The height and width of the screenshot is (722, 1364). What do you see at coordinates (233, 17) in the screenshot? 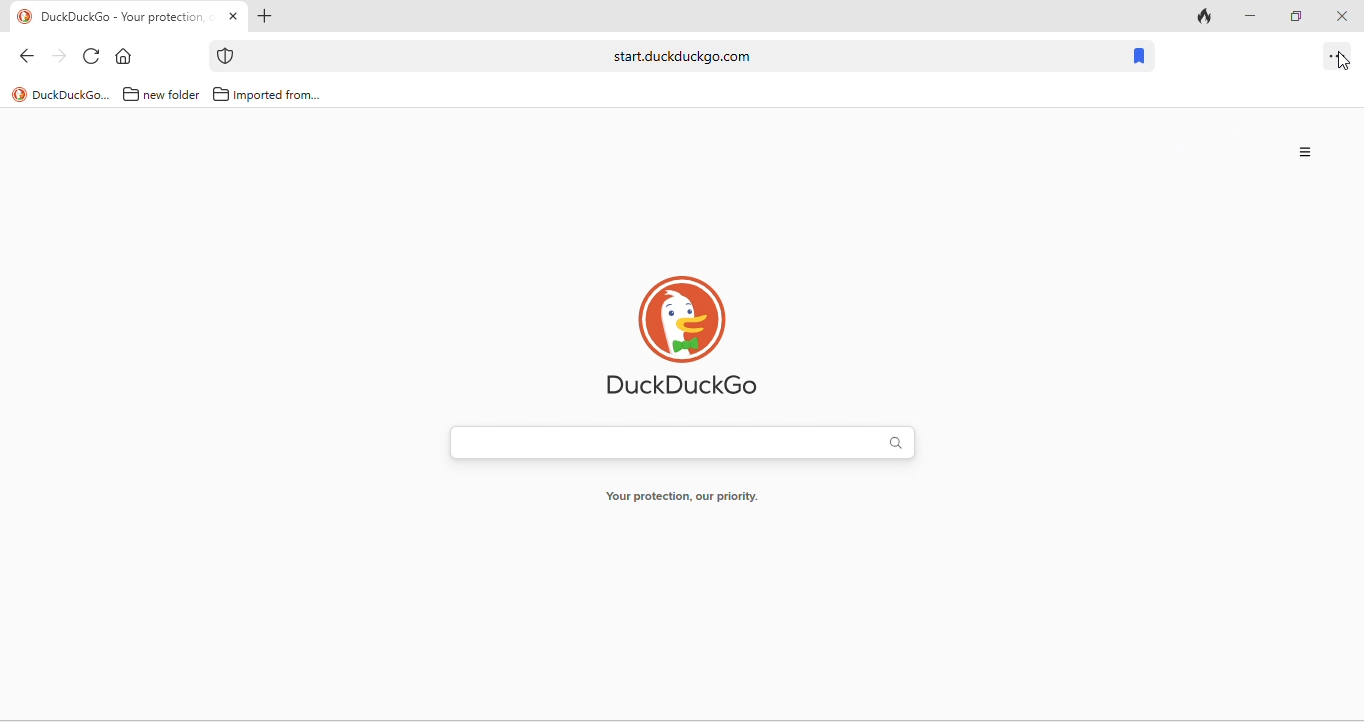
I see `close tab` at bounding box center [233, 17].